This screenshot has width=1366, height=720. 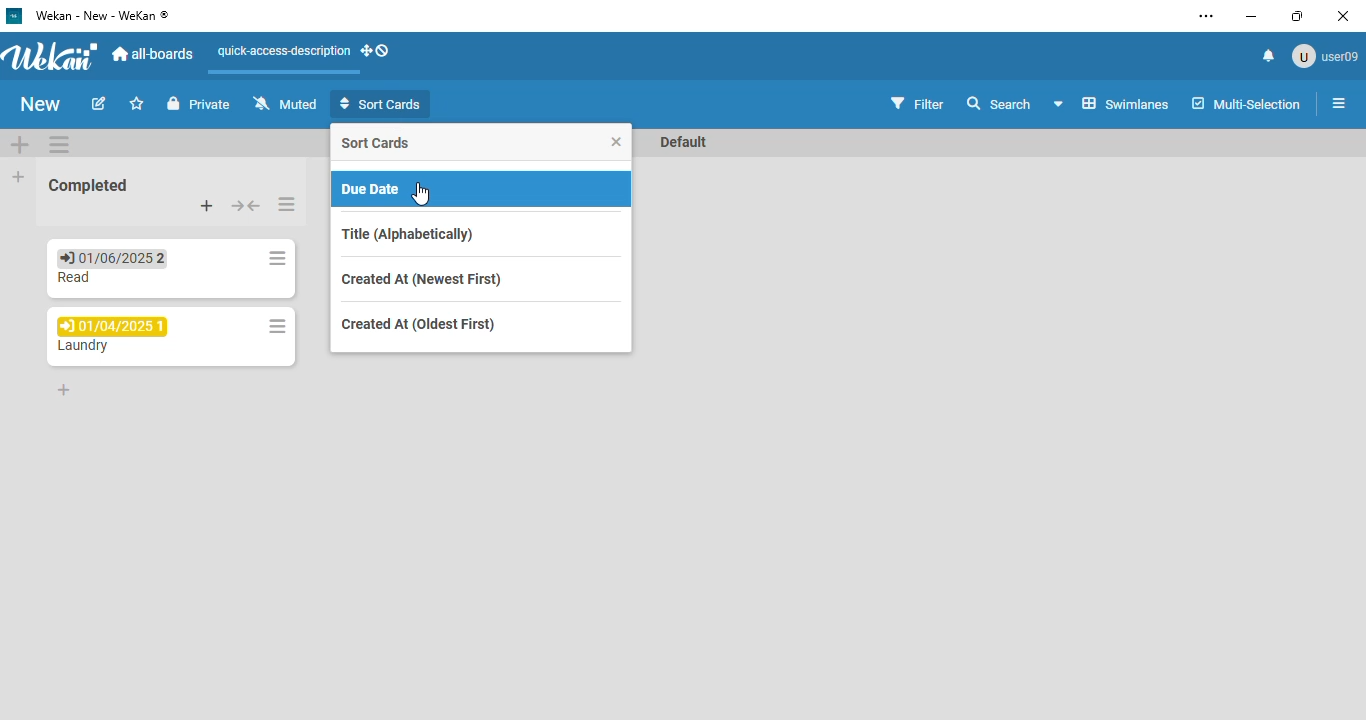 I want to click on Completed, so click(x=94, y=185).